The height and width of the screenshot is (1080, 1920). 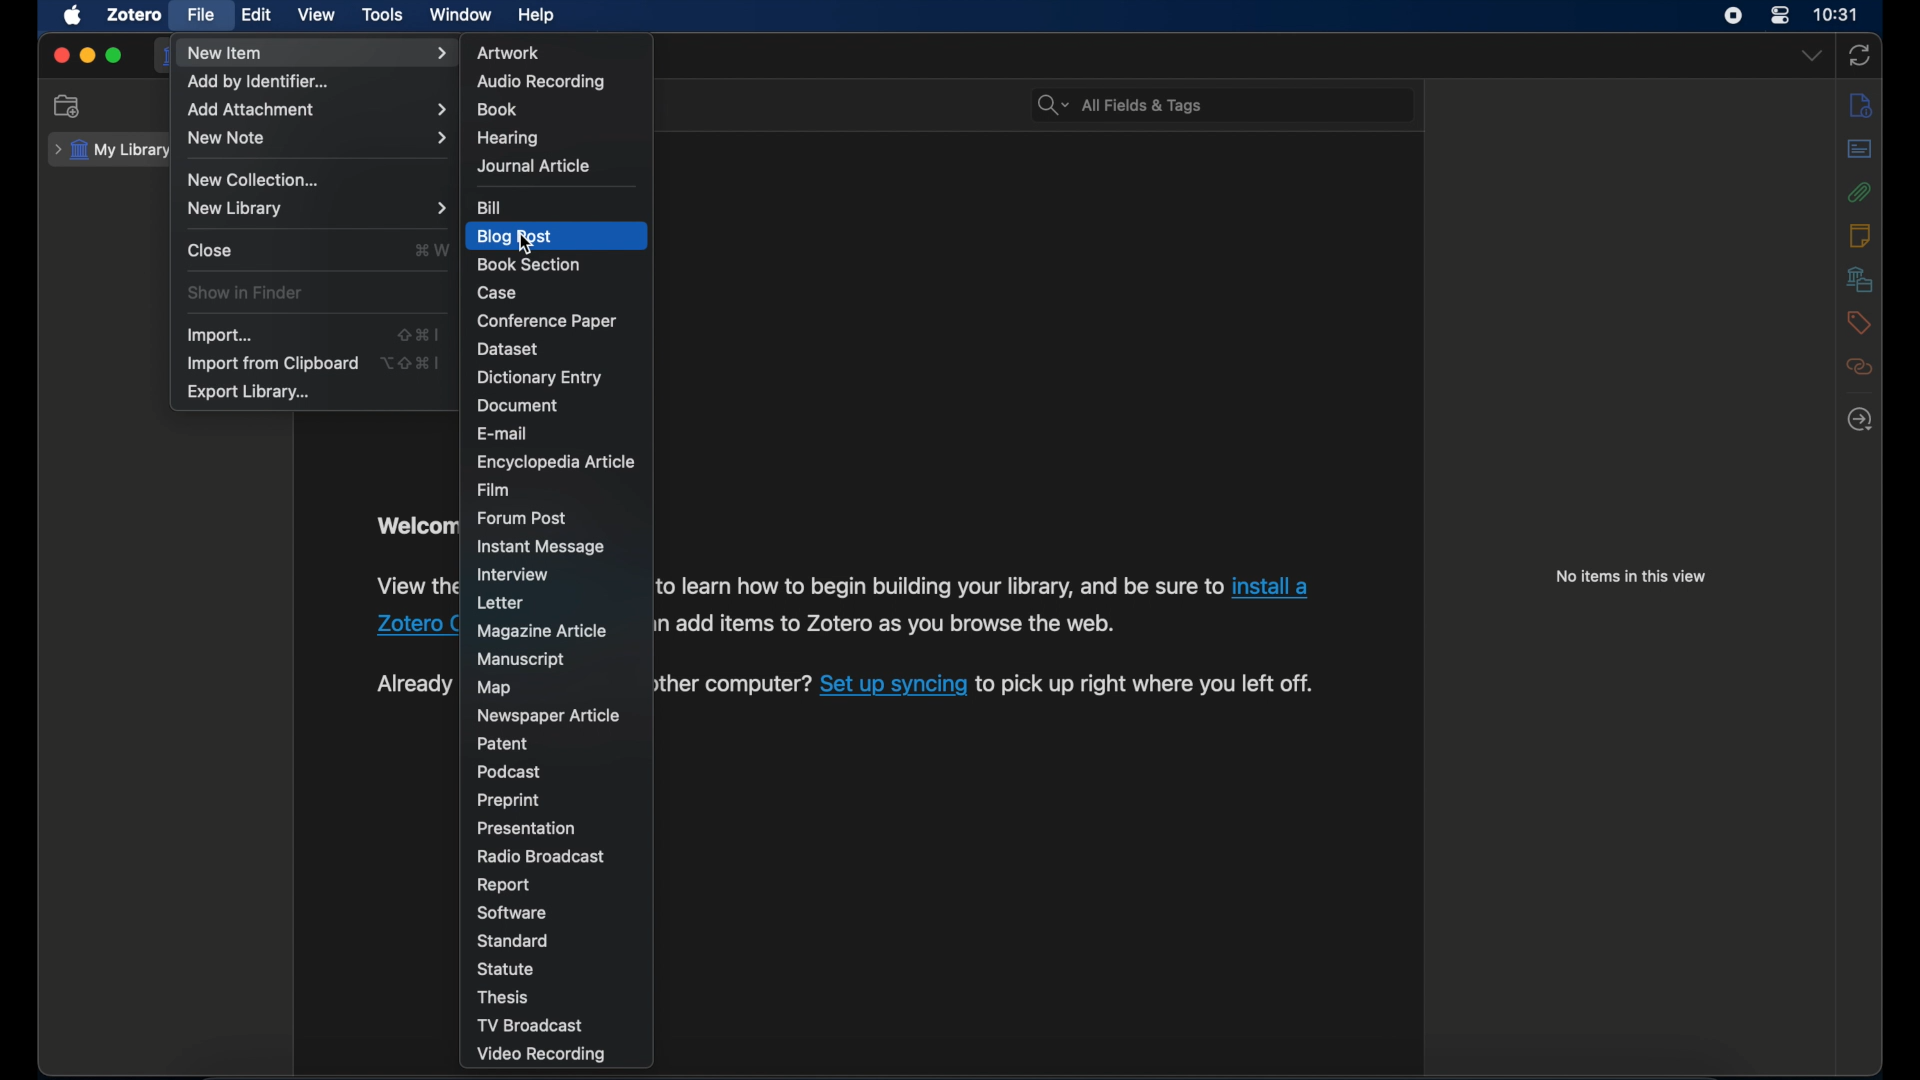 What do you see at coordinates (529, 265) in the screenshot?
I see `book section` at bounding box center [529, 265].